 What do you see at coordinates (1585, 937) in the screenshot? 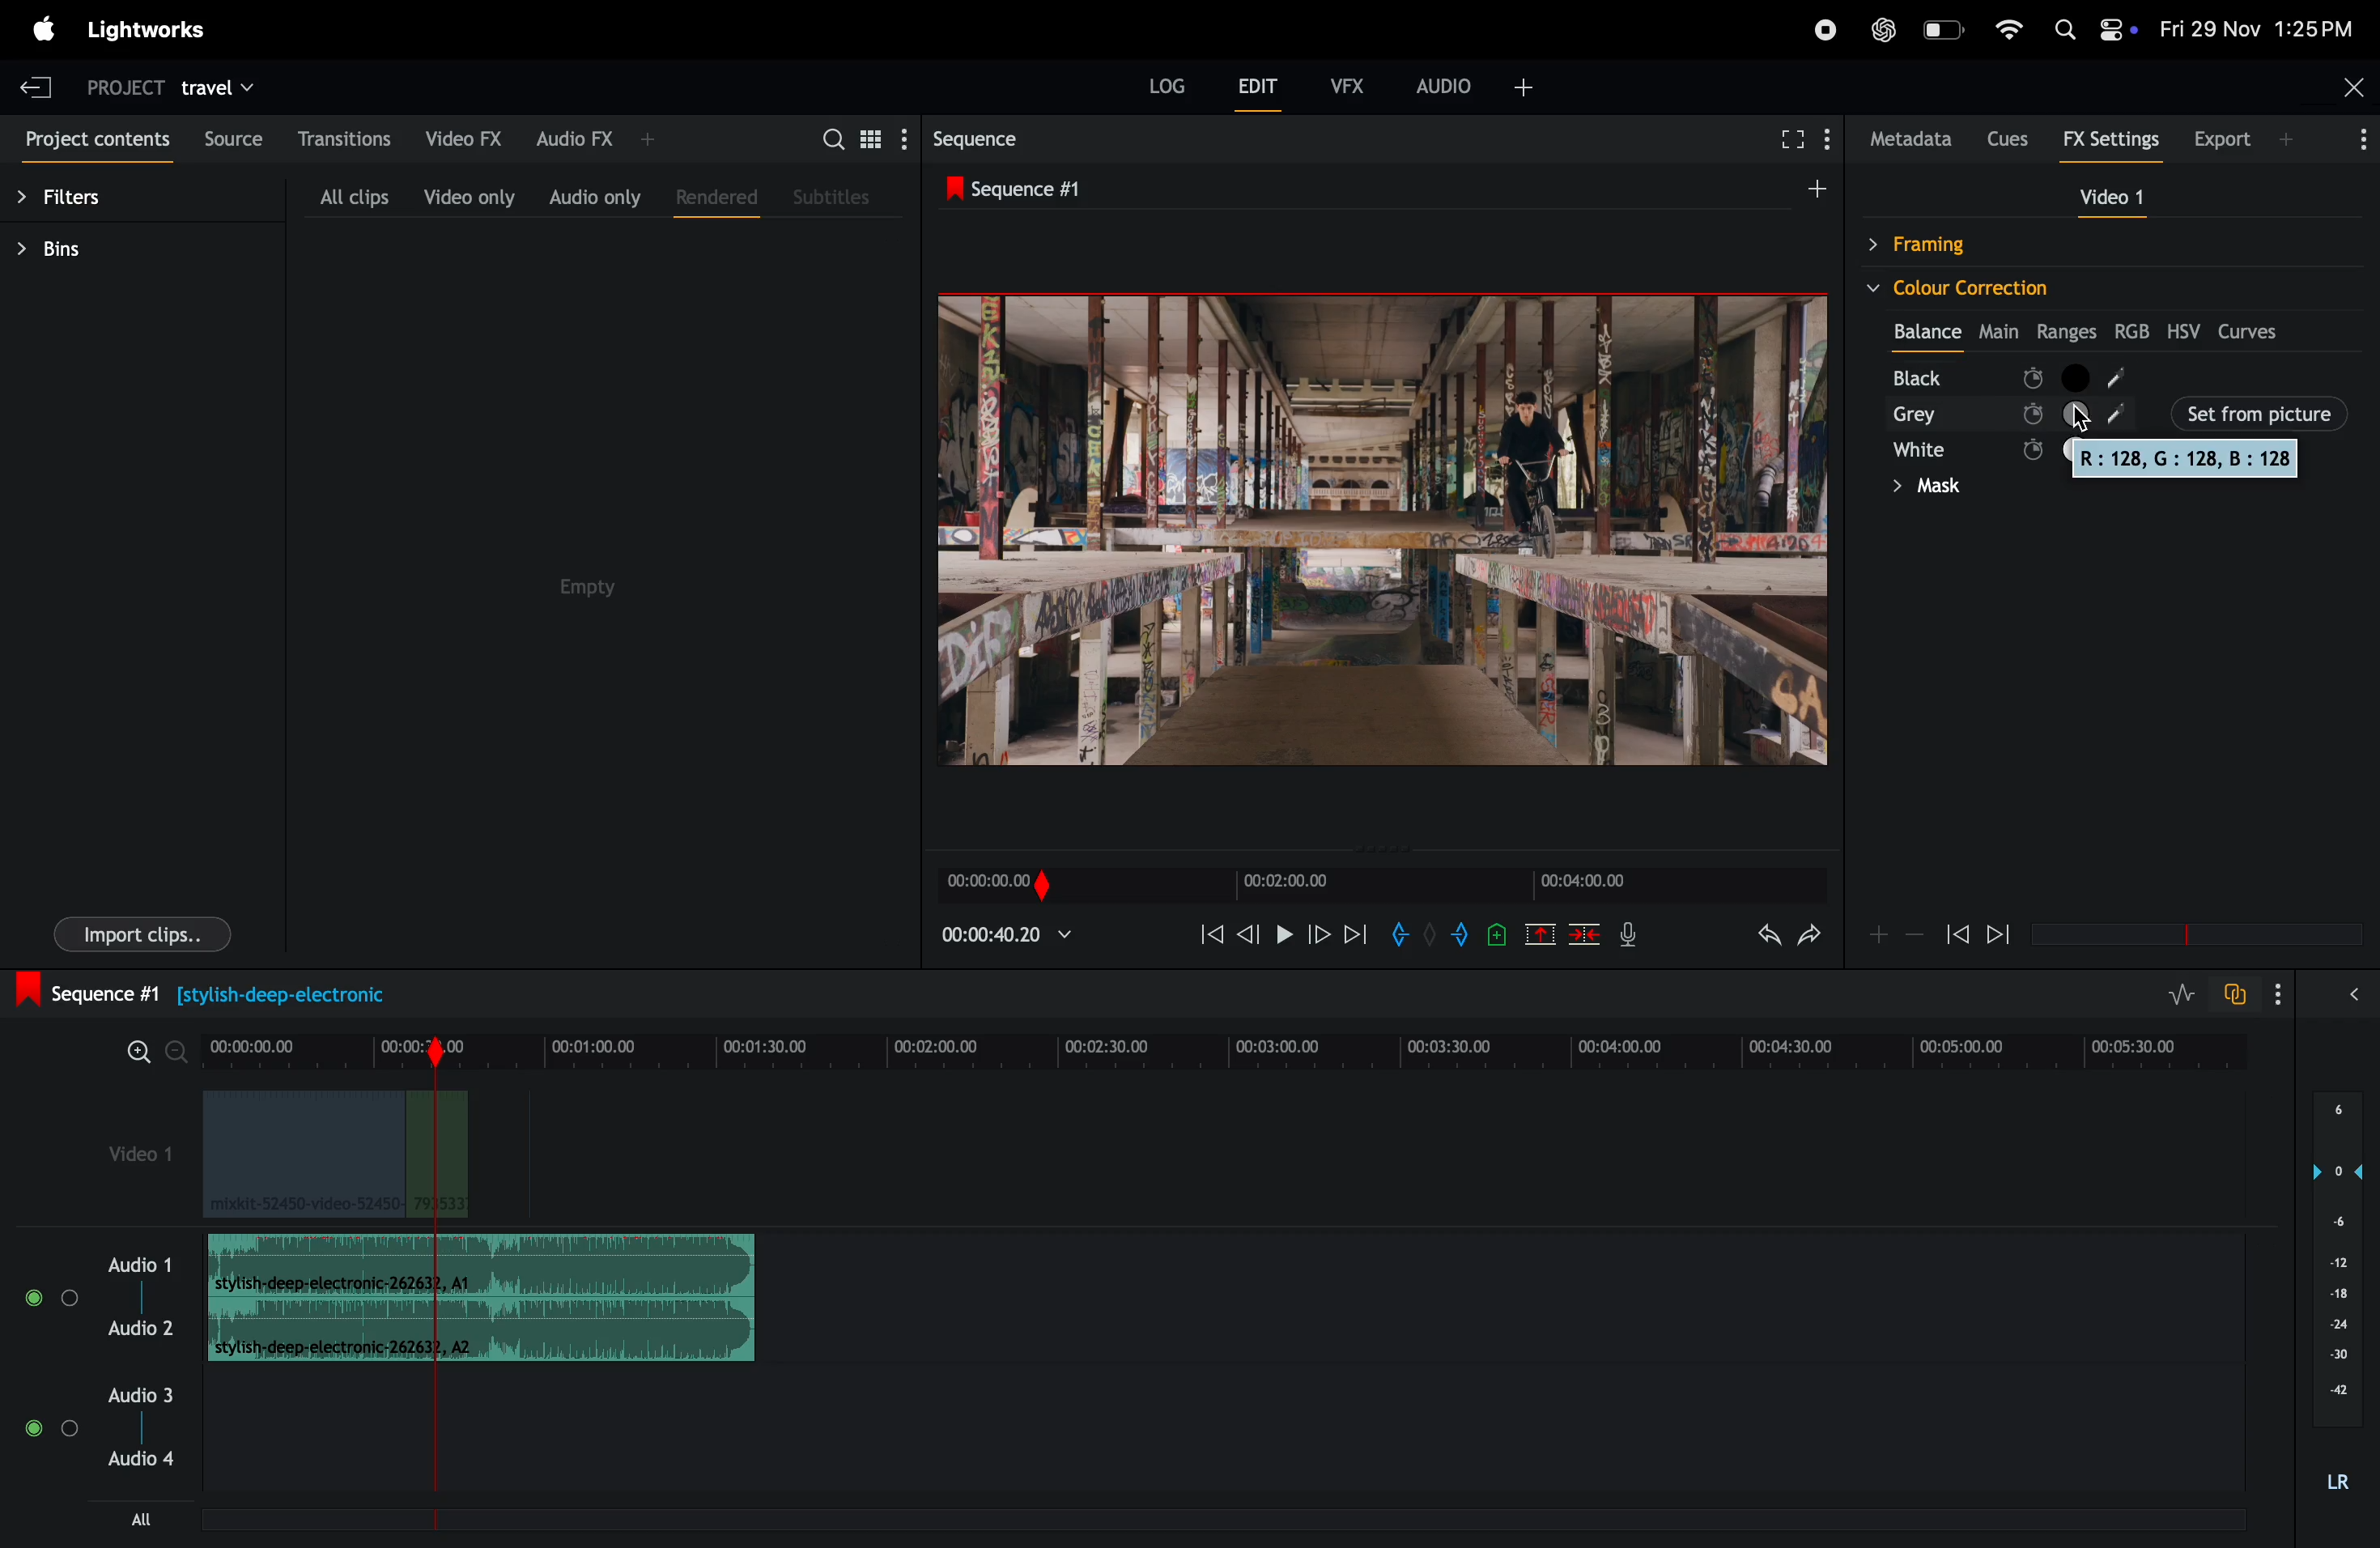
I see `delete` at bounding box center [1585, 937].